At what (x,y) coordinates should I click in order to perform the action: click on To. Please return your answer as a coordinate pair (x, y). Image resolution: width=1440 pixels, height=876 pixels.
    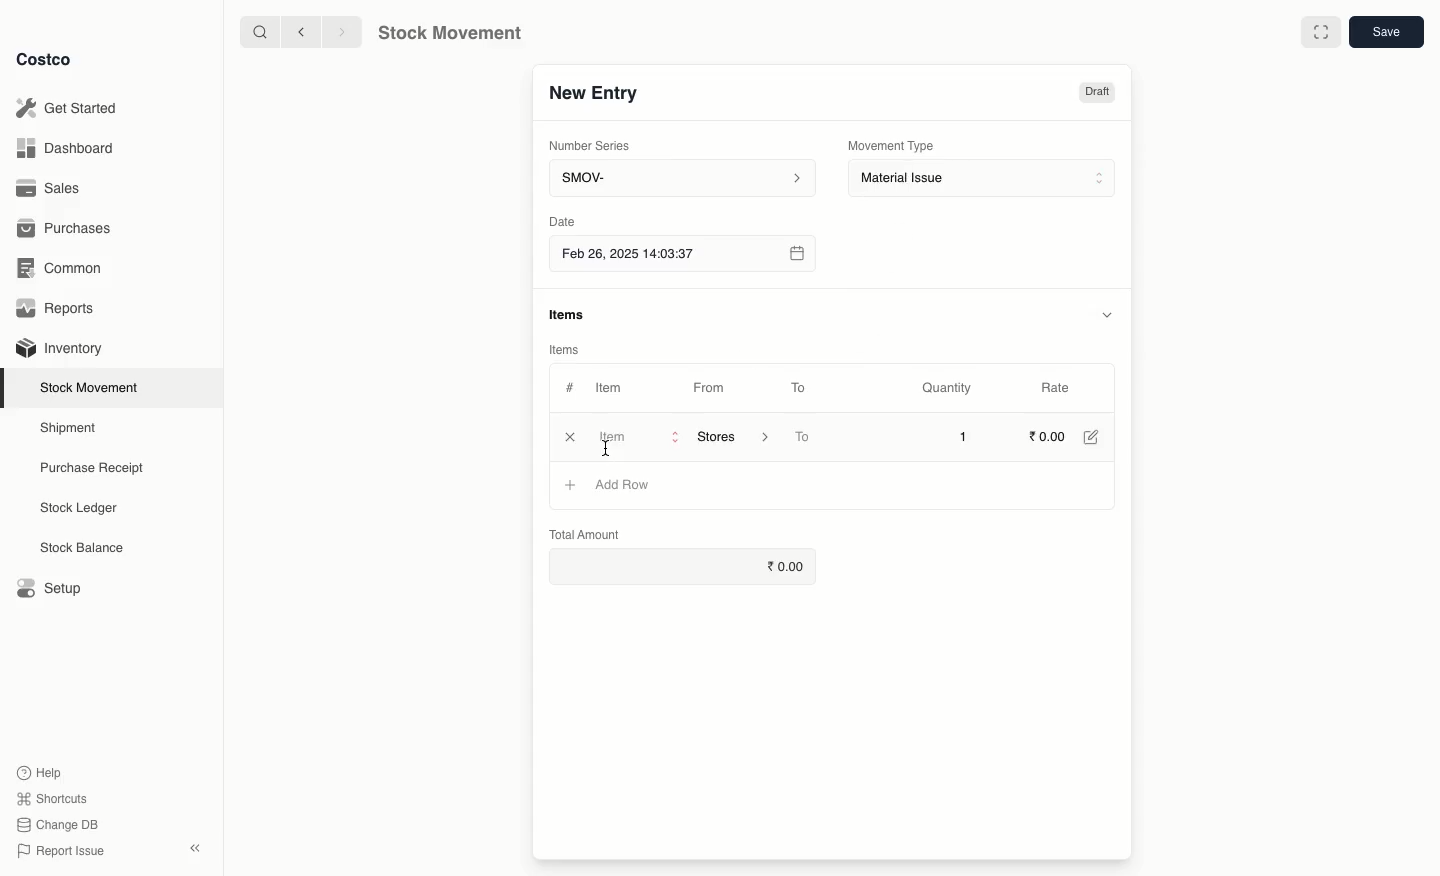
    Looking at the image, I should click on (804, 438).